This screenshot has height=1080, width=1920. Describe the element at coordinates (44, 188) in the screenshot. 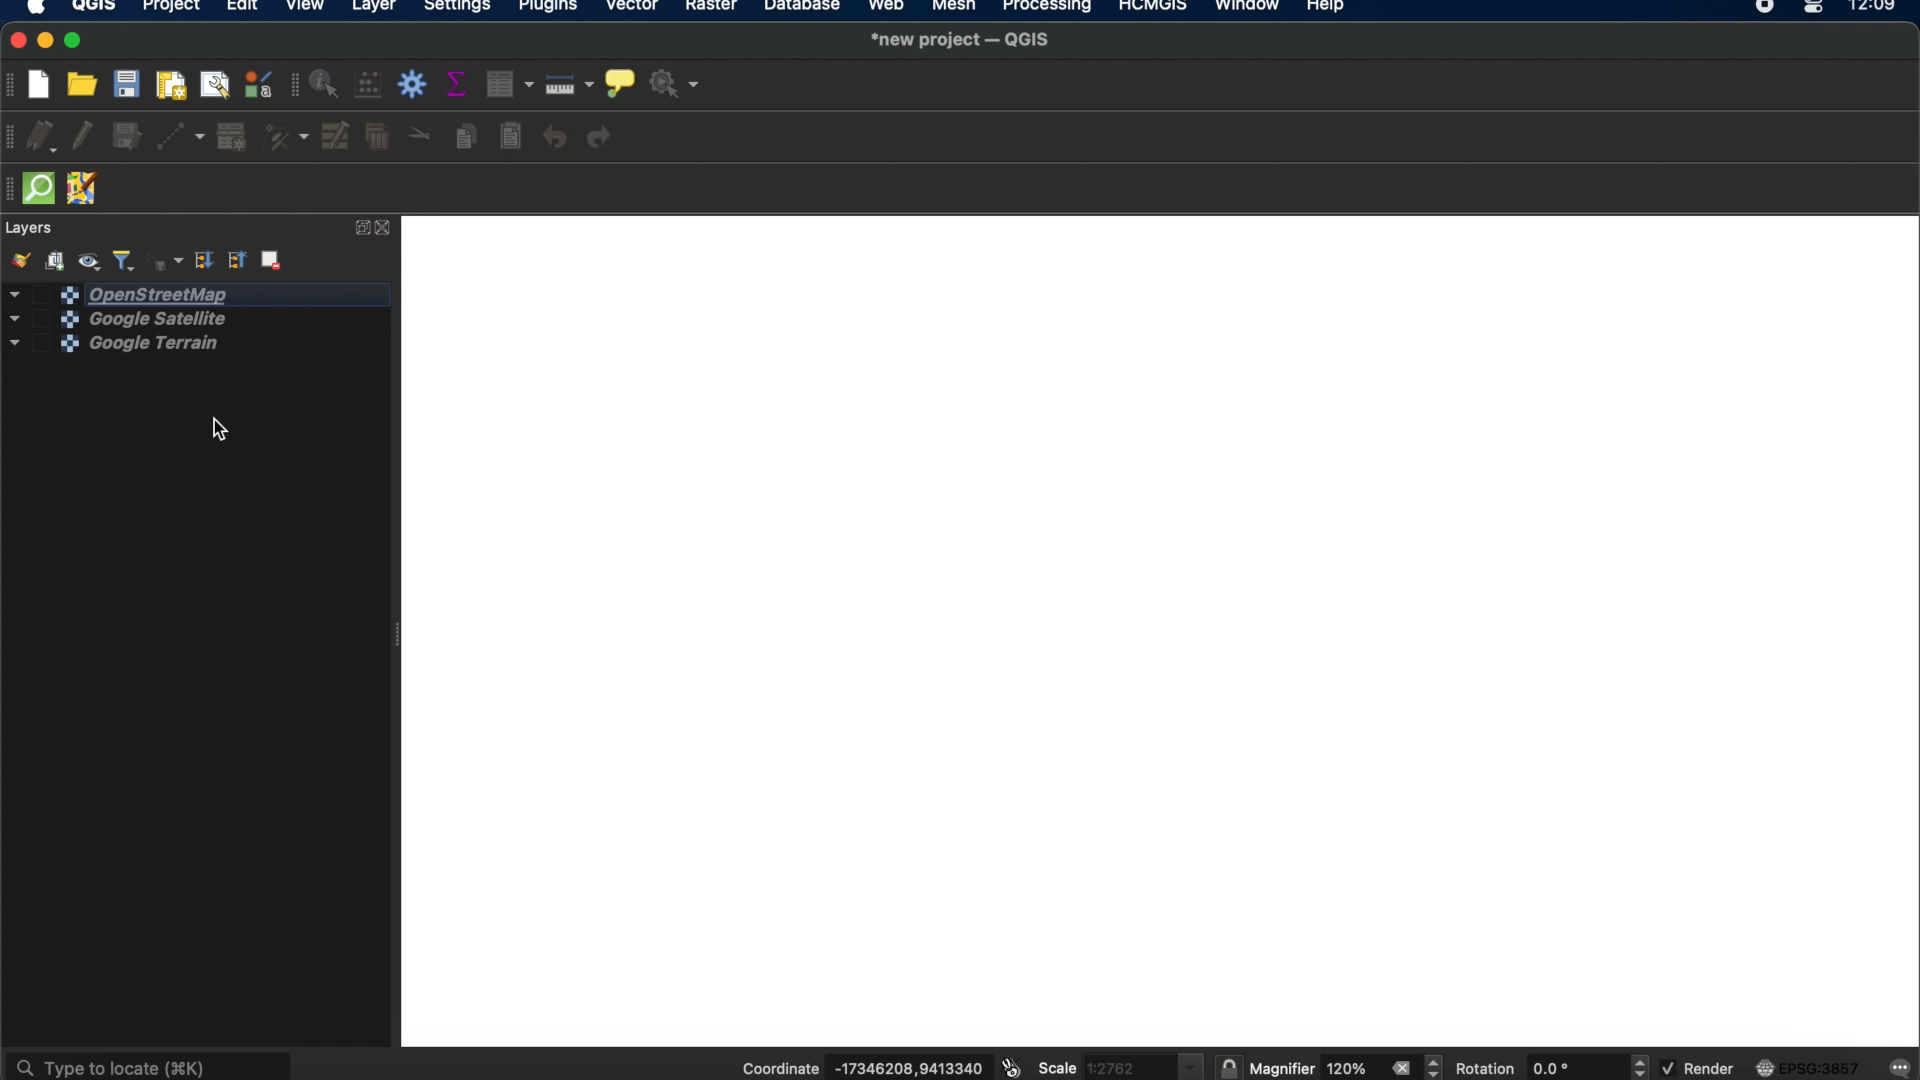

I see `quickOSm` at that location.